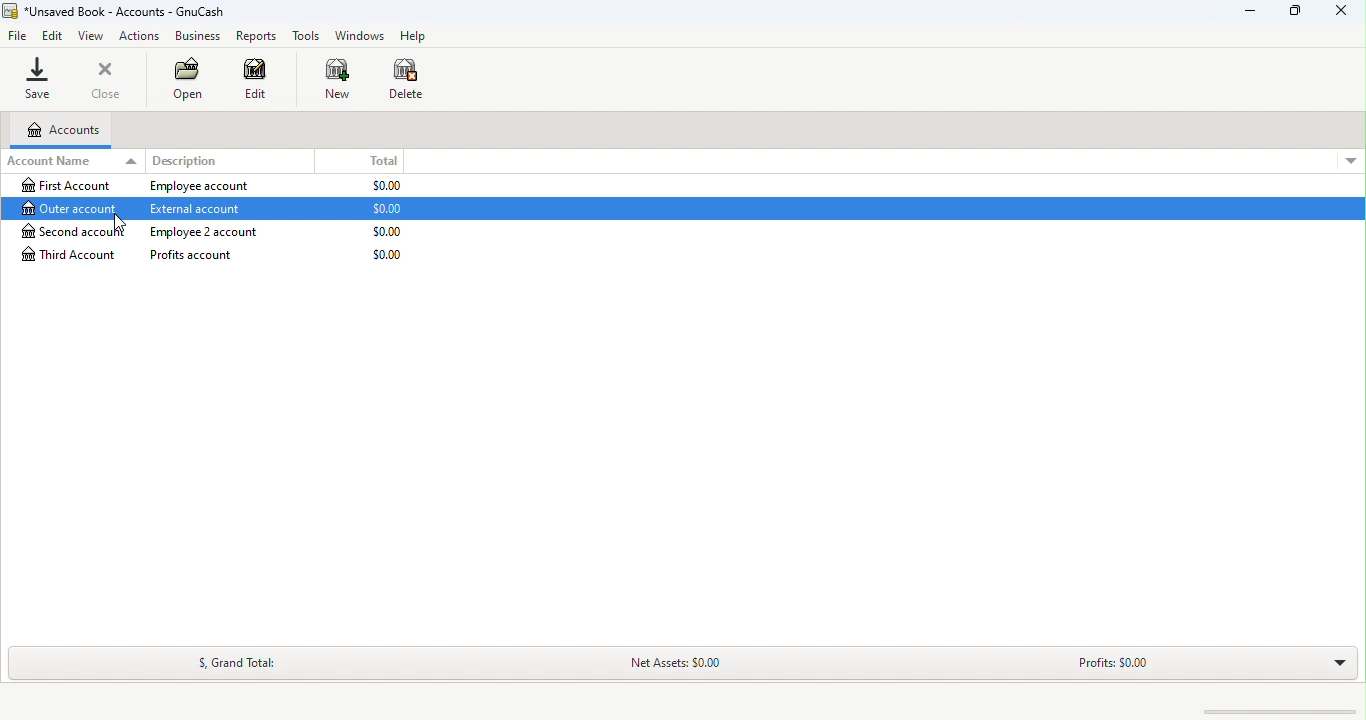 The image size is (1366, 720). I want to click on Grand total, so click(232, 661).